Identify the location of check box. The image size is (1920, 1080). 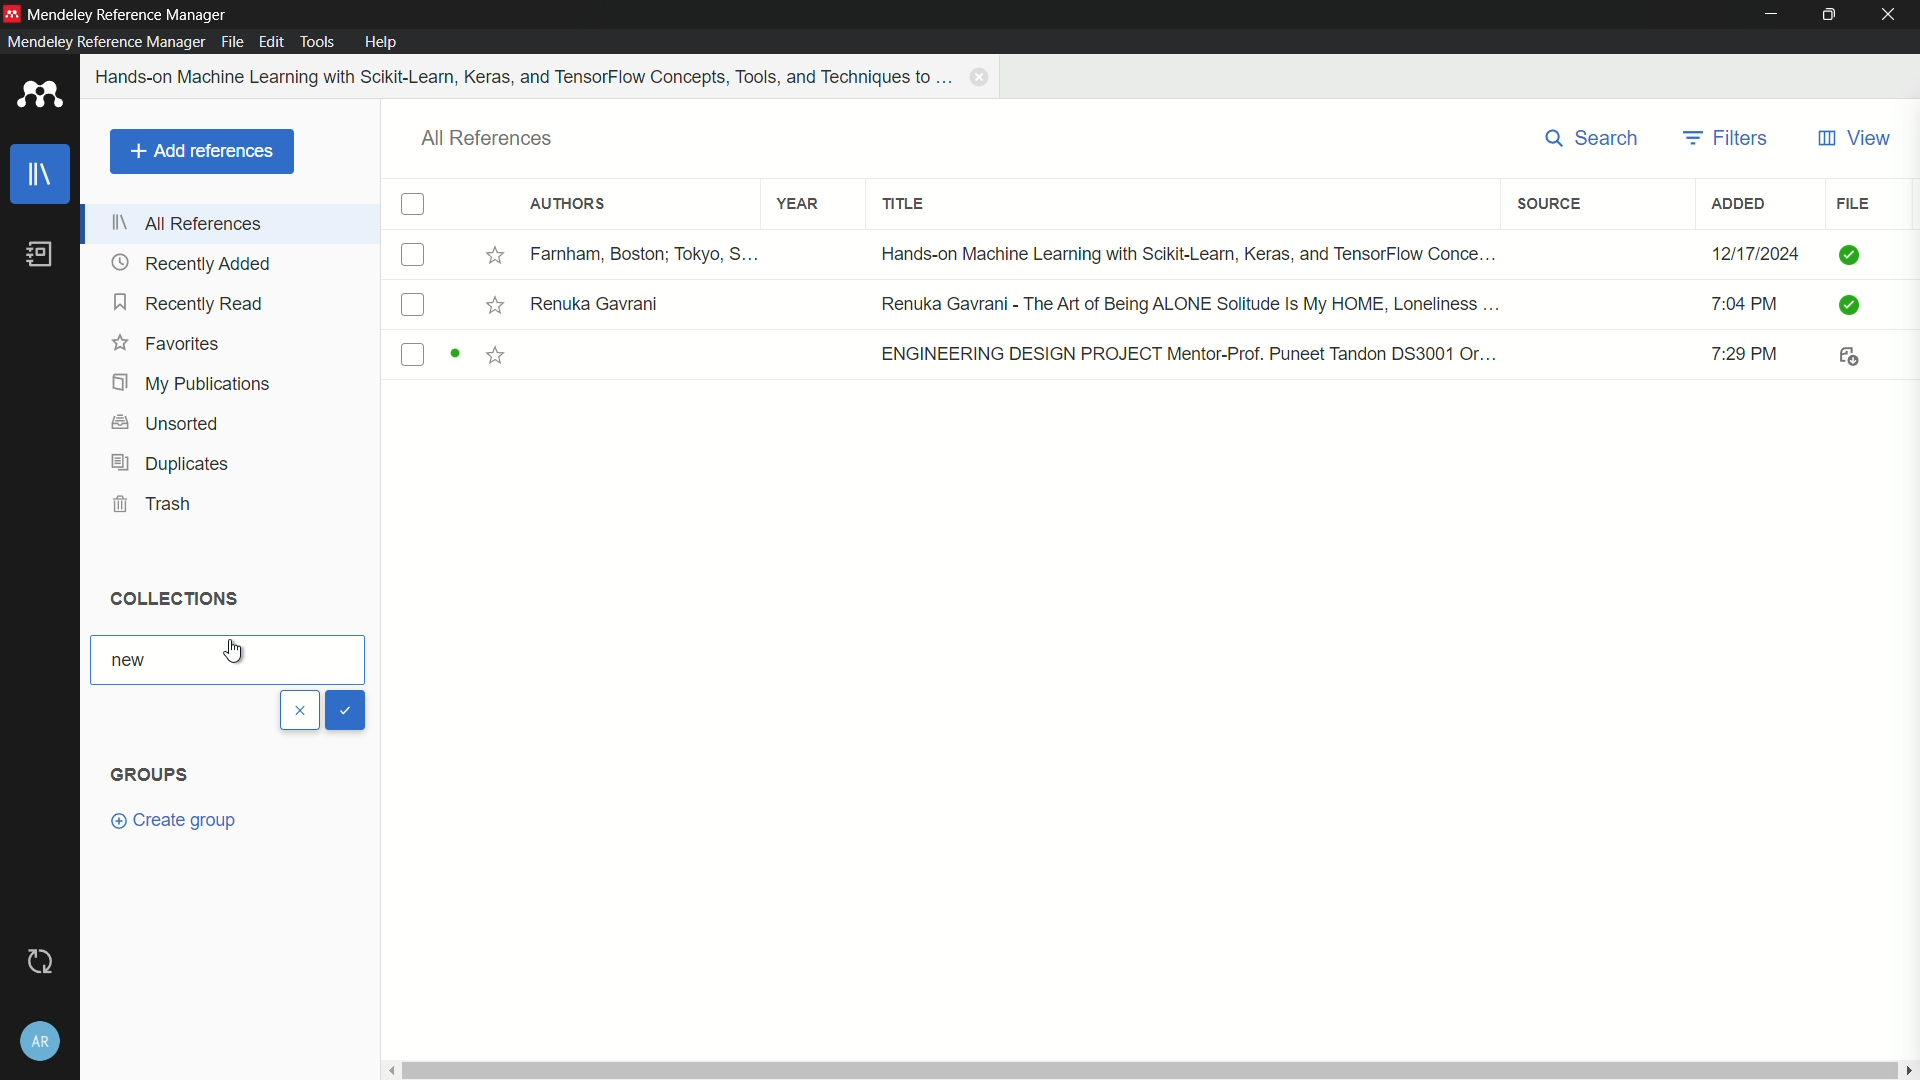
(413, 205).